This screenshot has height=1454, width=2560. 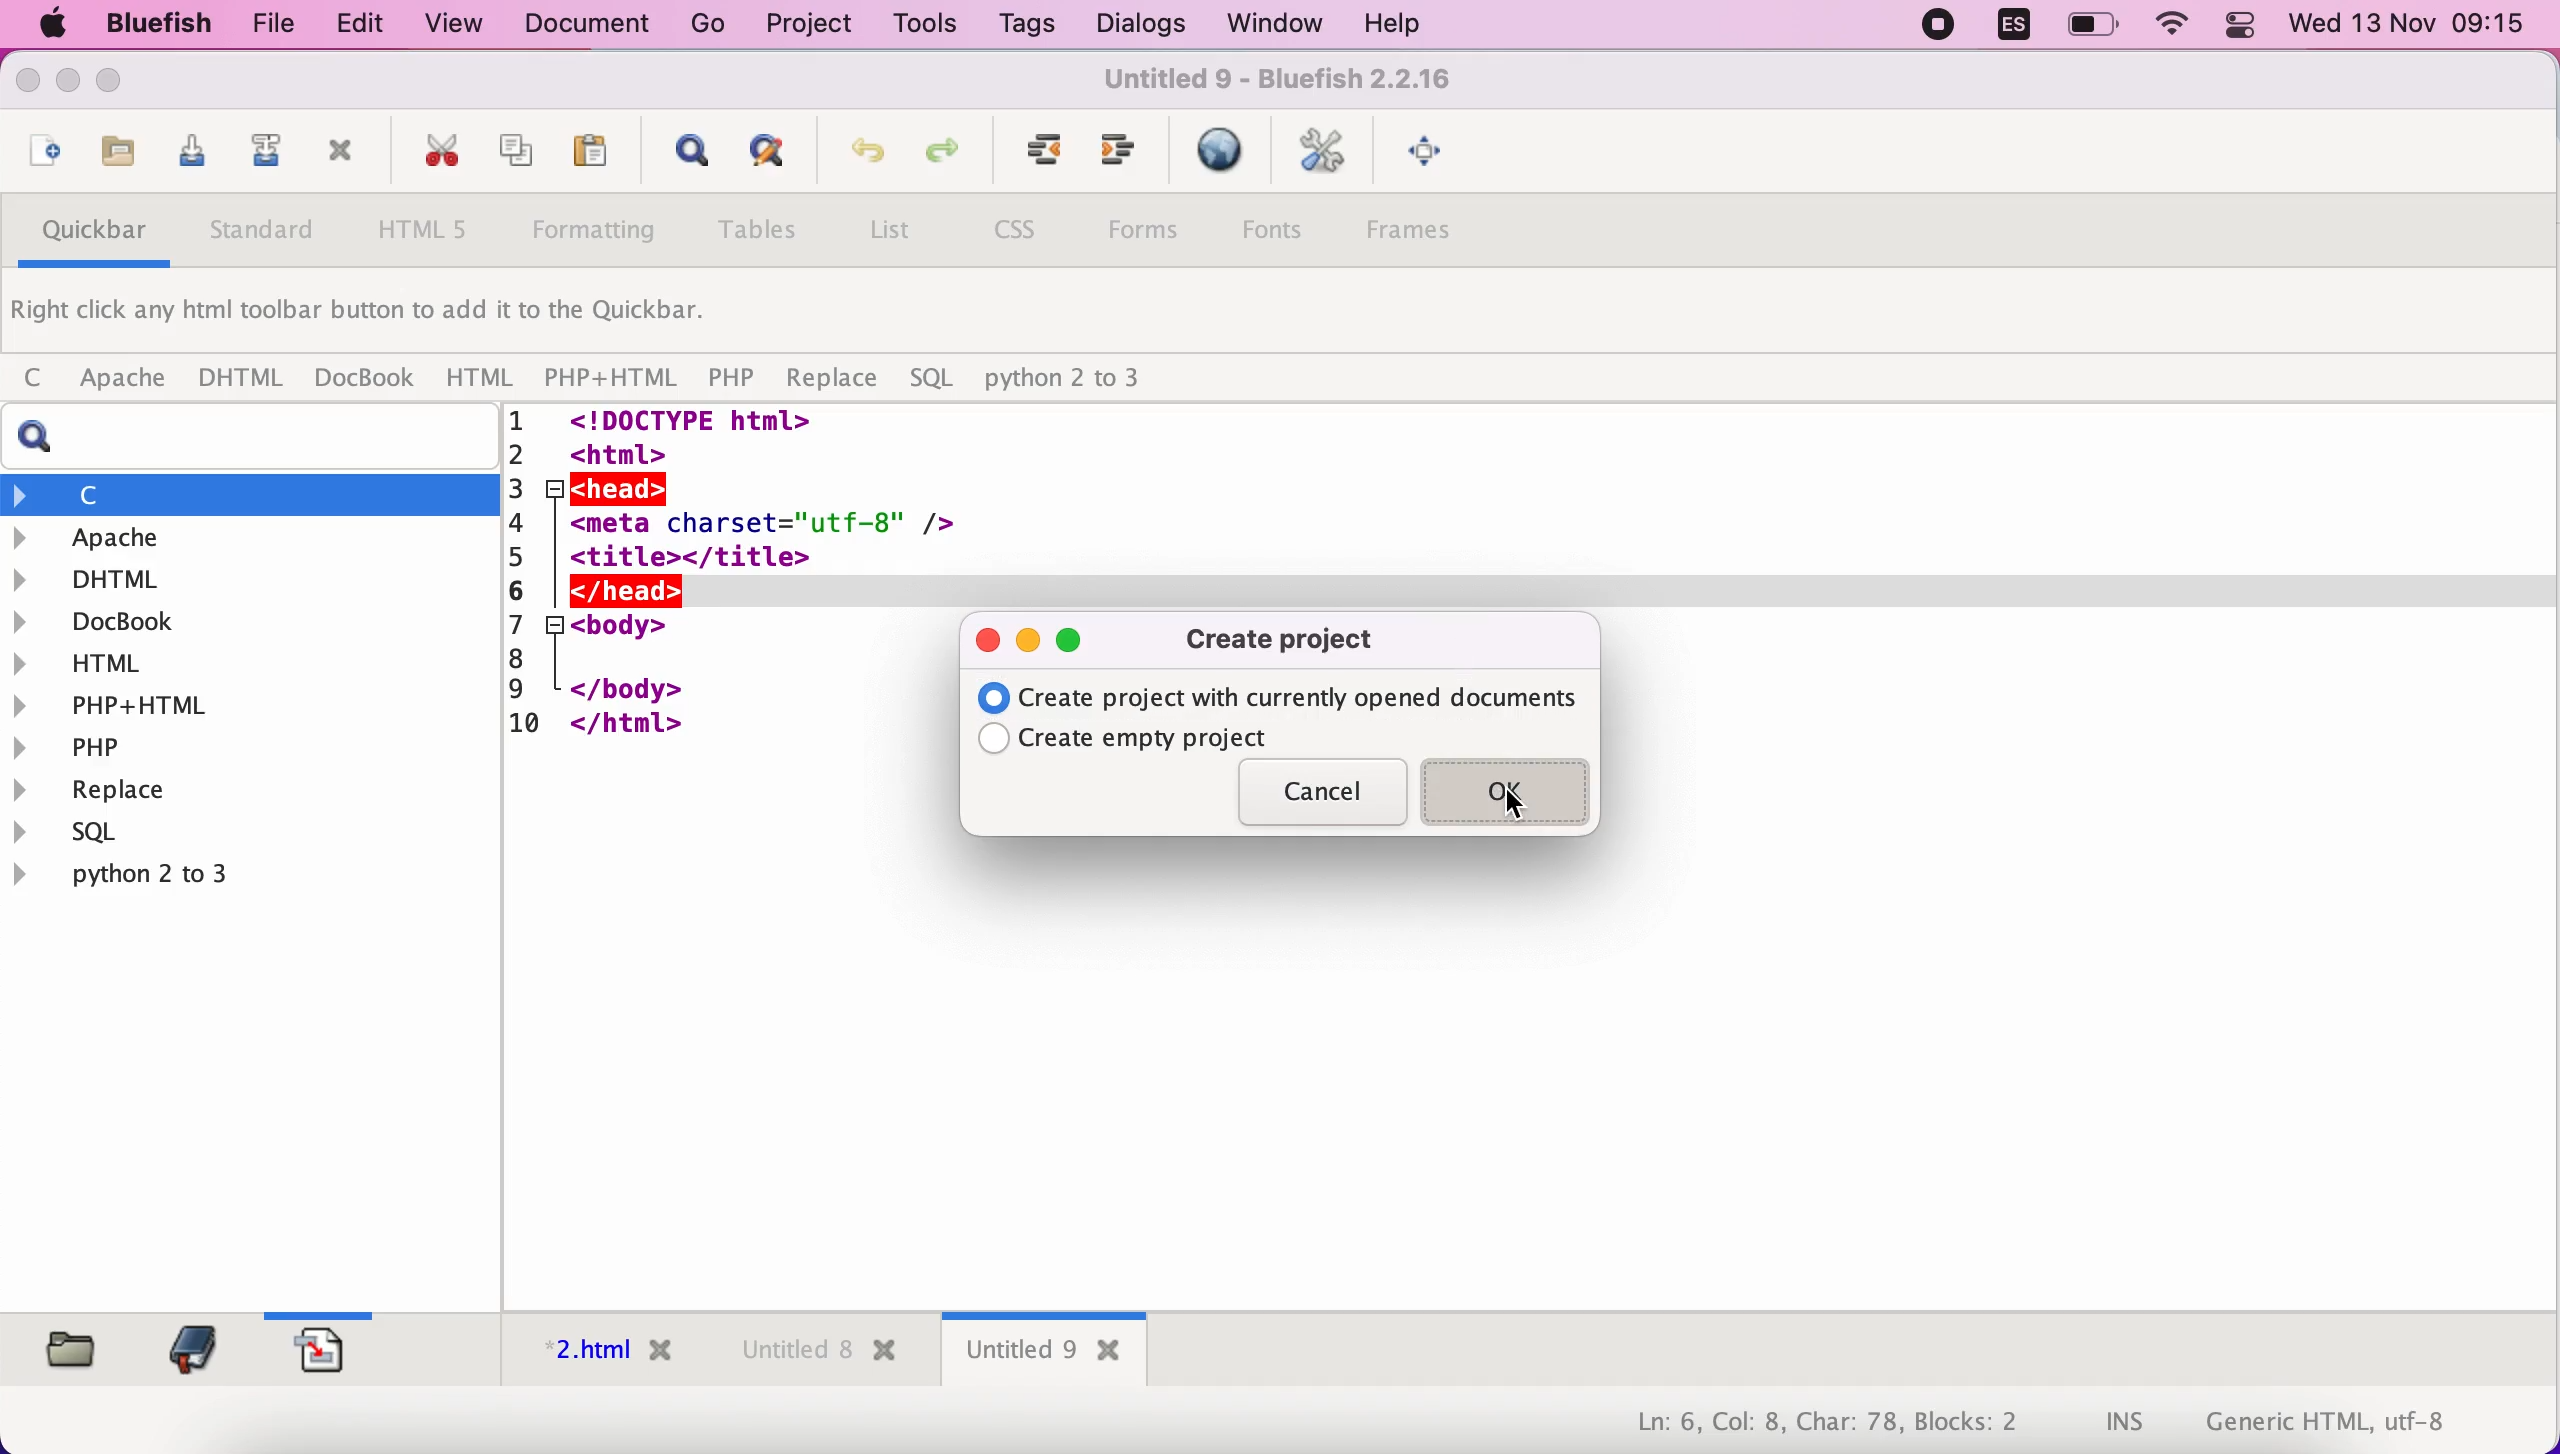 I want to click on PROJECT, so click(x=807, y=25).